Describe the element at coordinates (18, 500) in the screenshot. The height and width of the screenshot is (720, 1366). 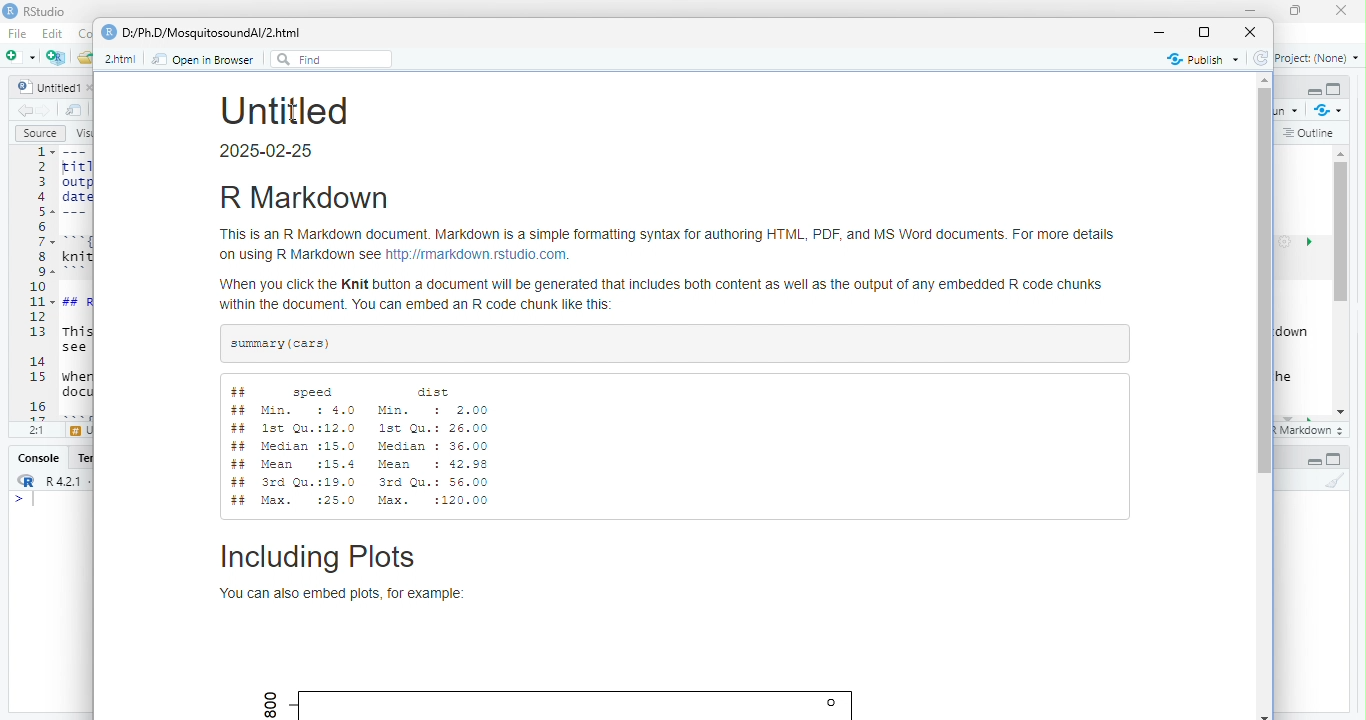
I see `>` at that location.